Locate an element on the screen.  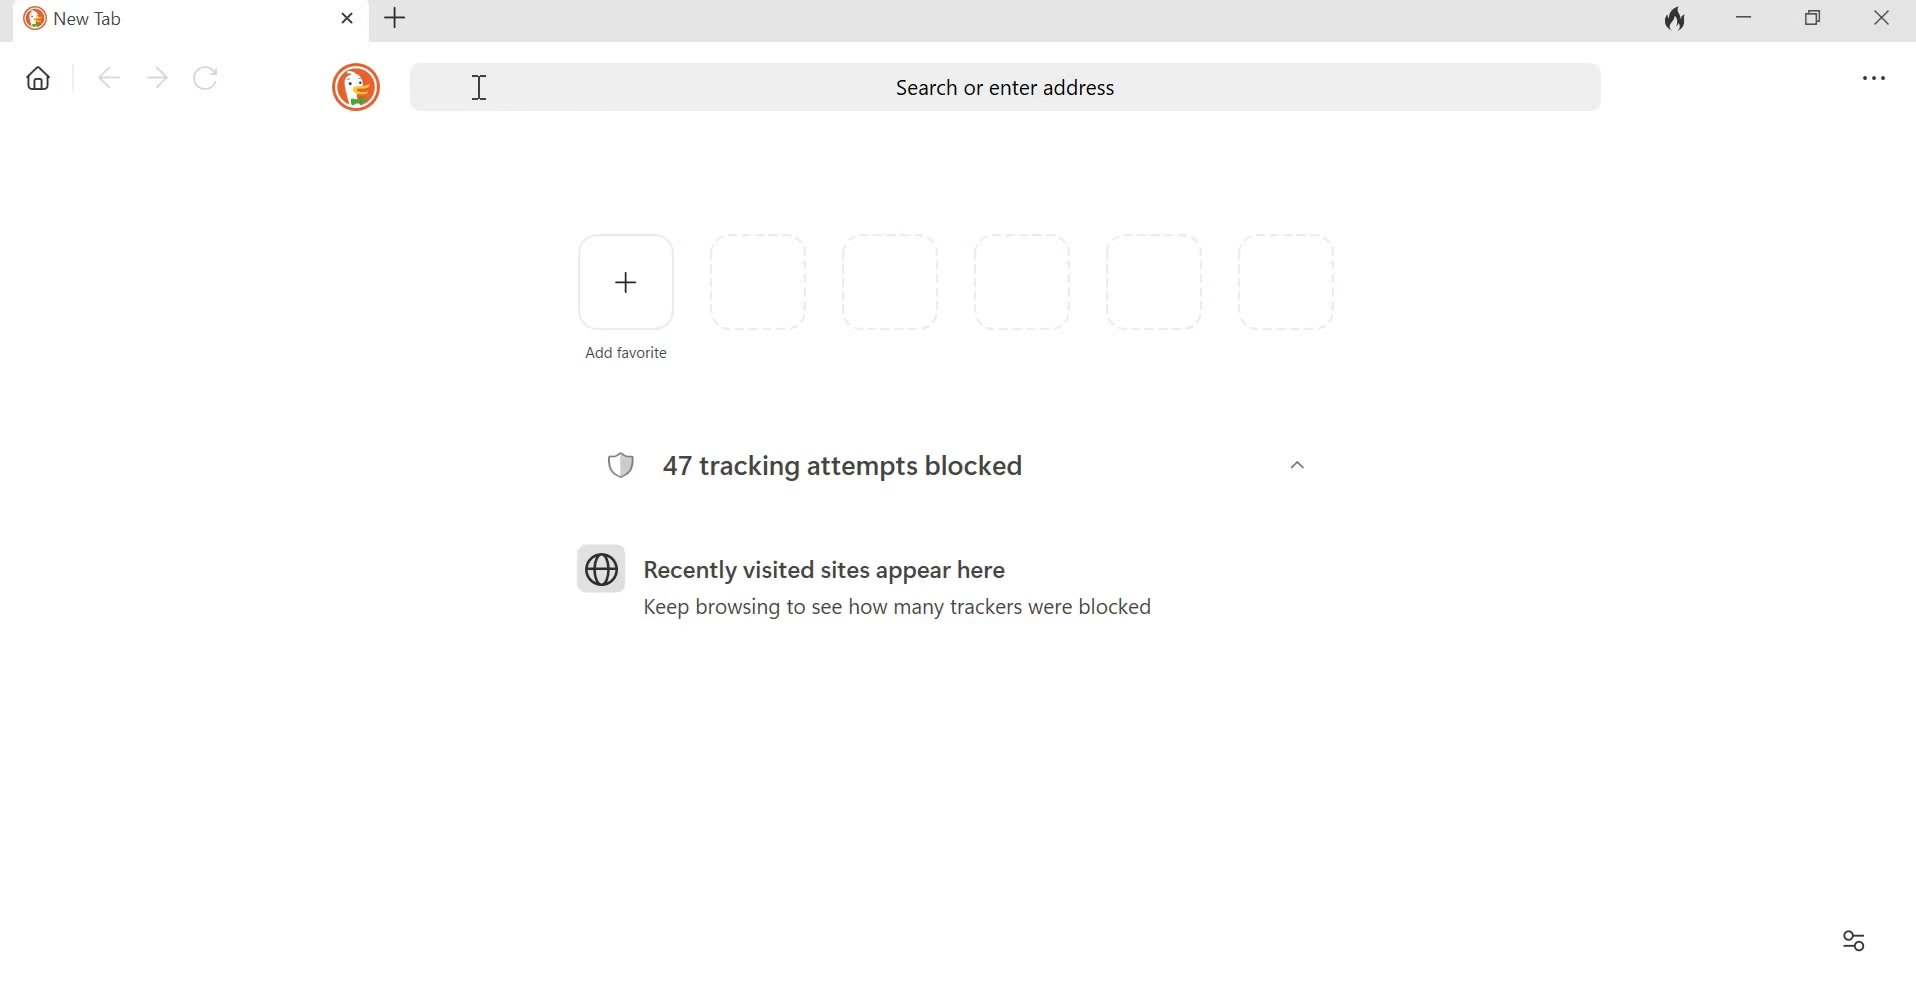
New tab is located at coordinates (396, 18).